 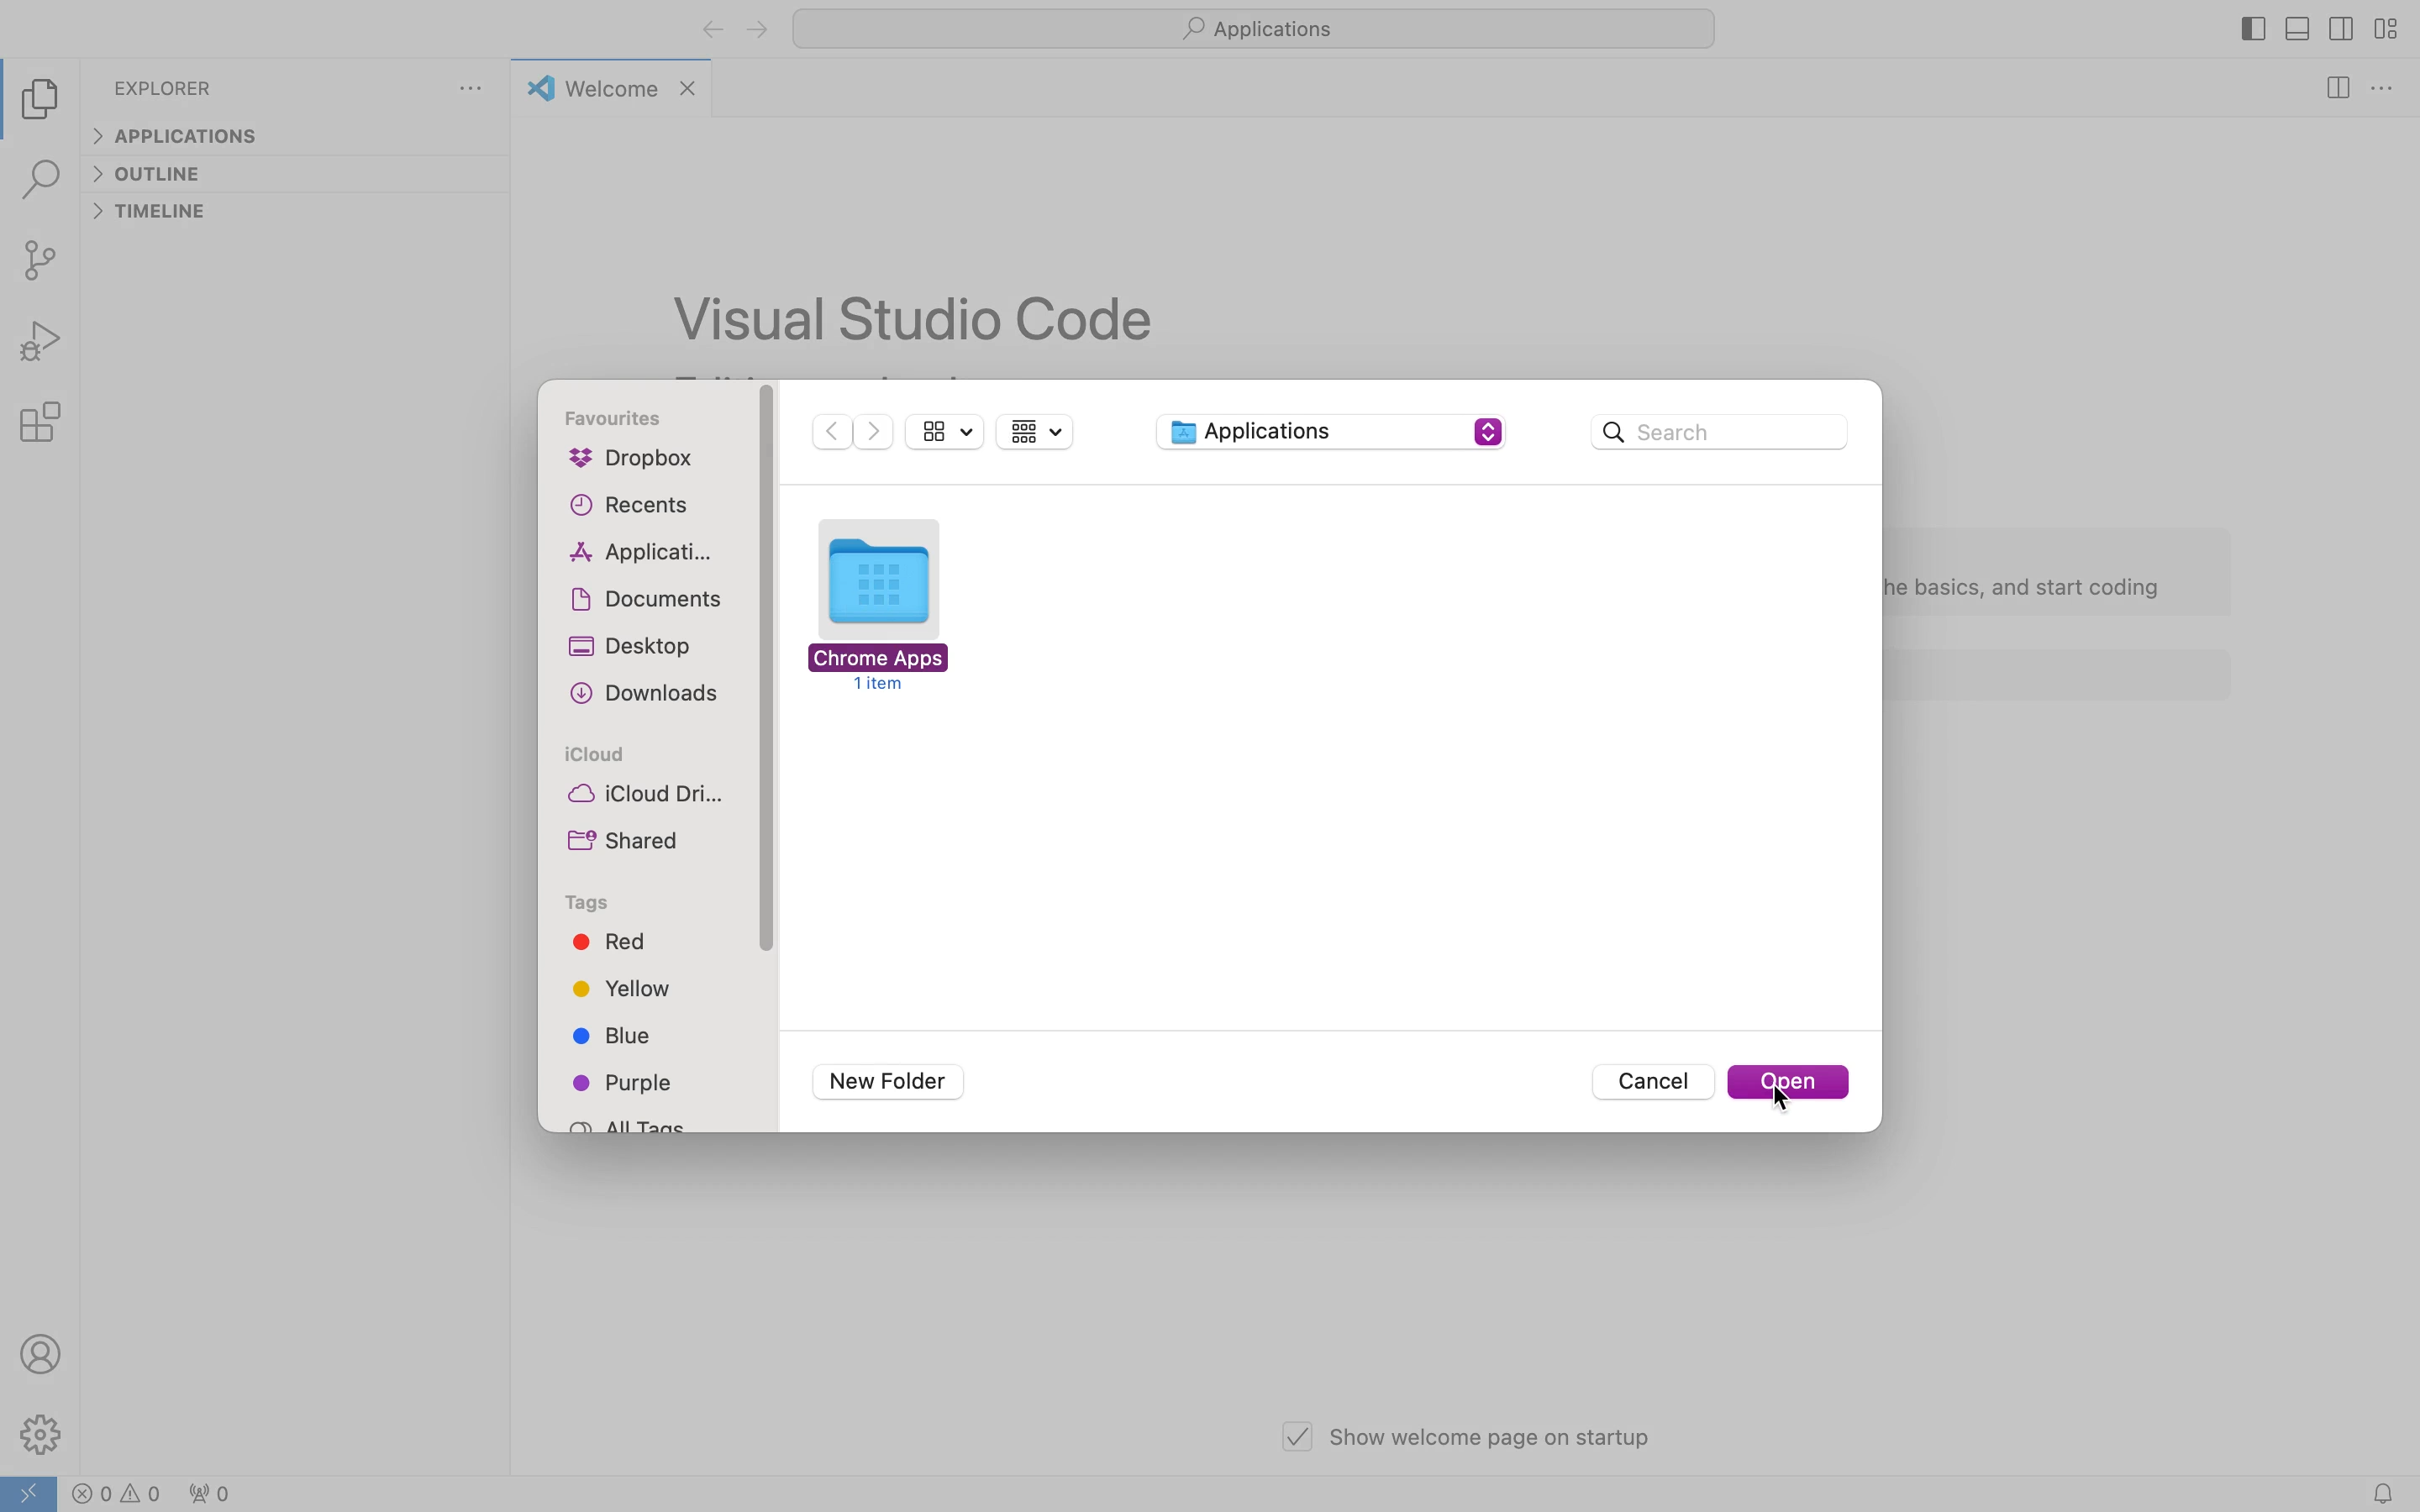 What do you see at coordinates (633, 838) in the screenshot?
I see `shared` at bounding box center [633, 838].